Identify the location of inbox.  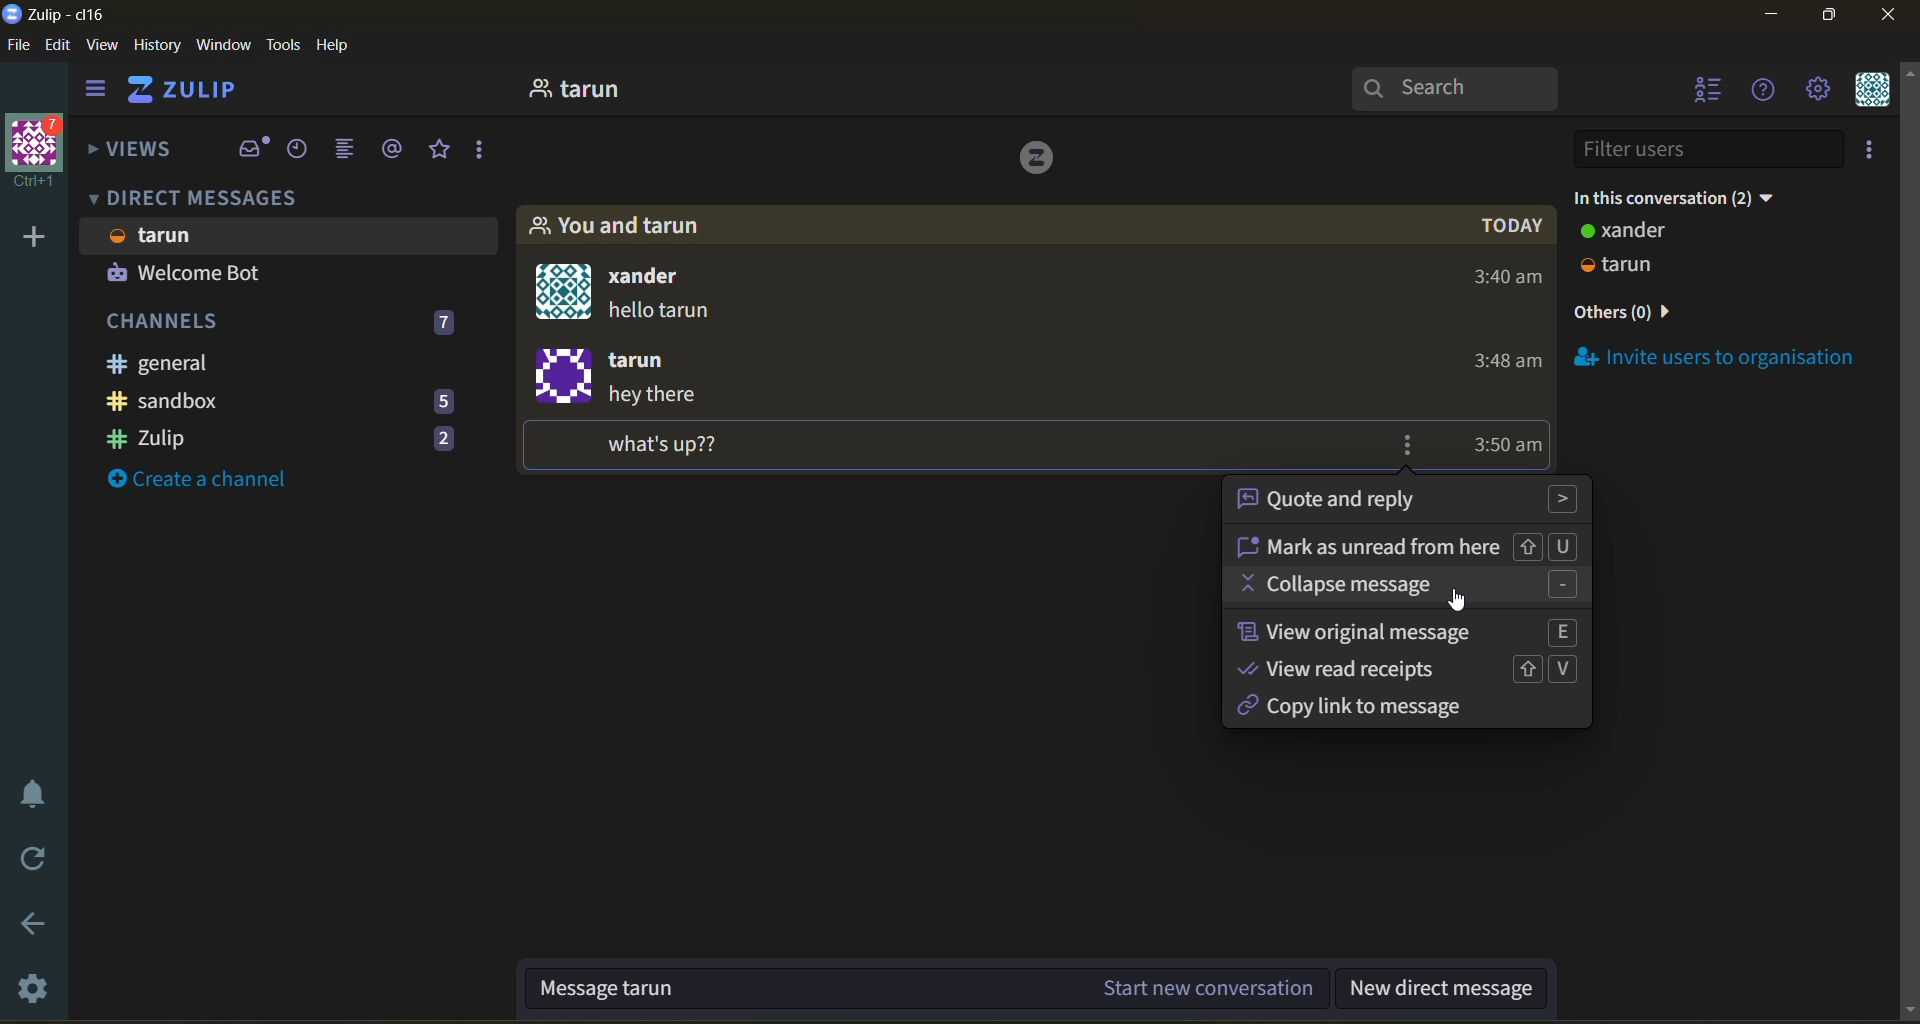
(253, 148).